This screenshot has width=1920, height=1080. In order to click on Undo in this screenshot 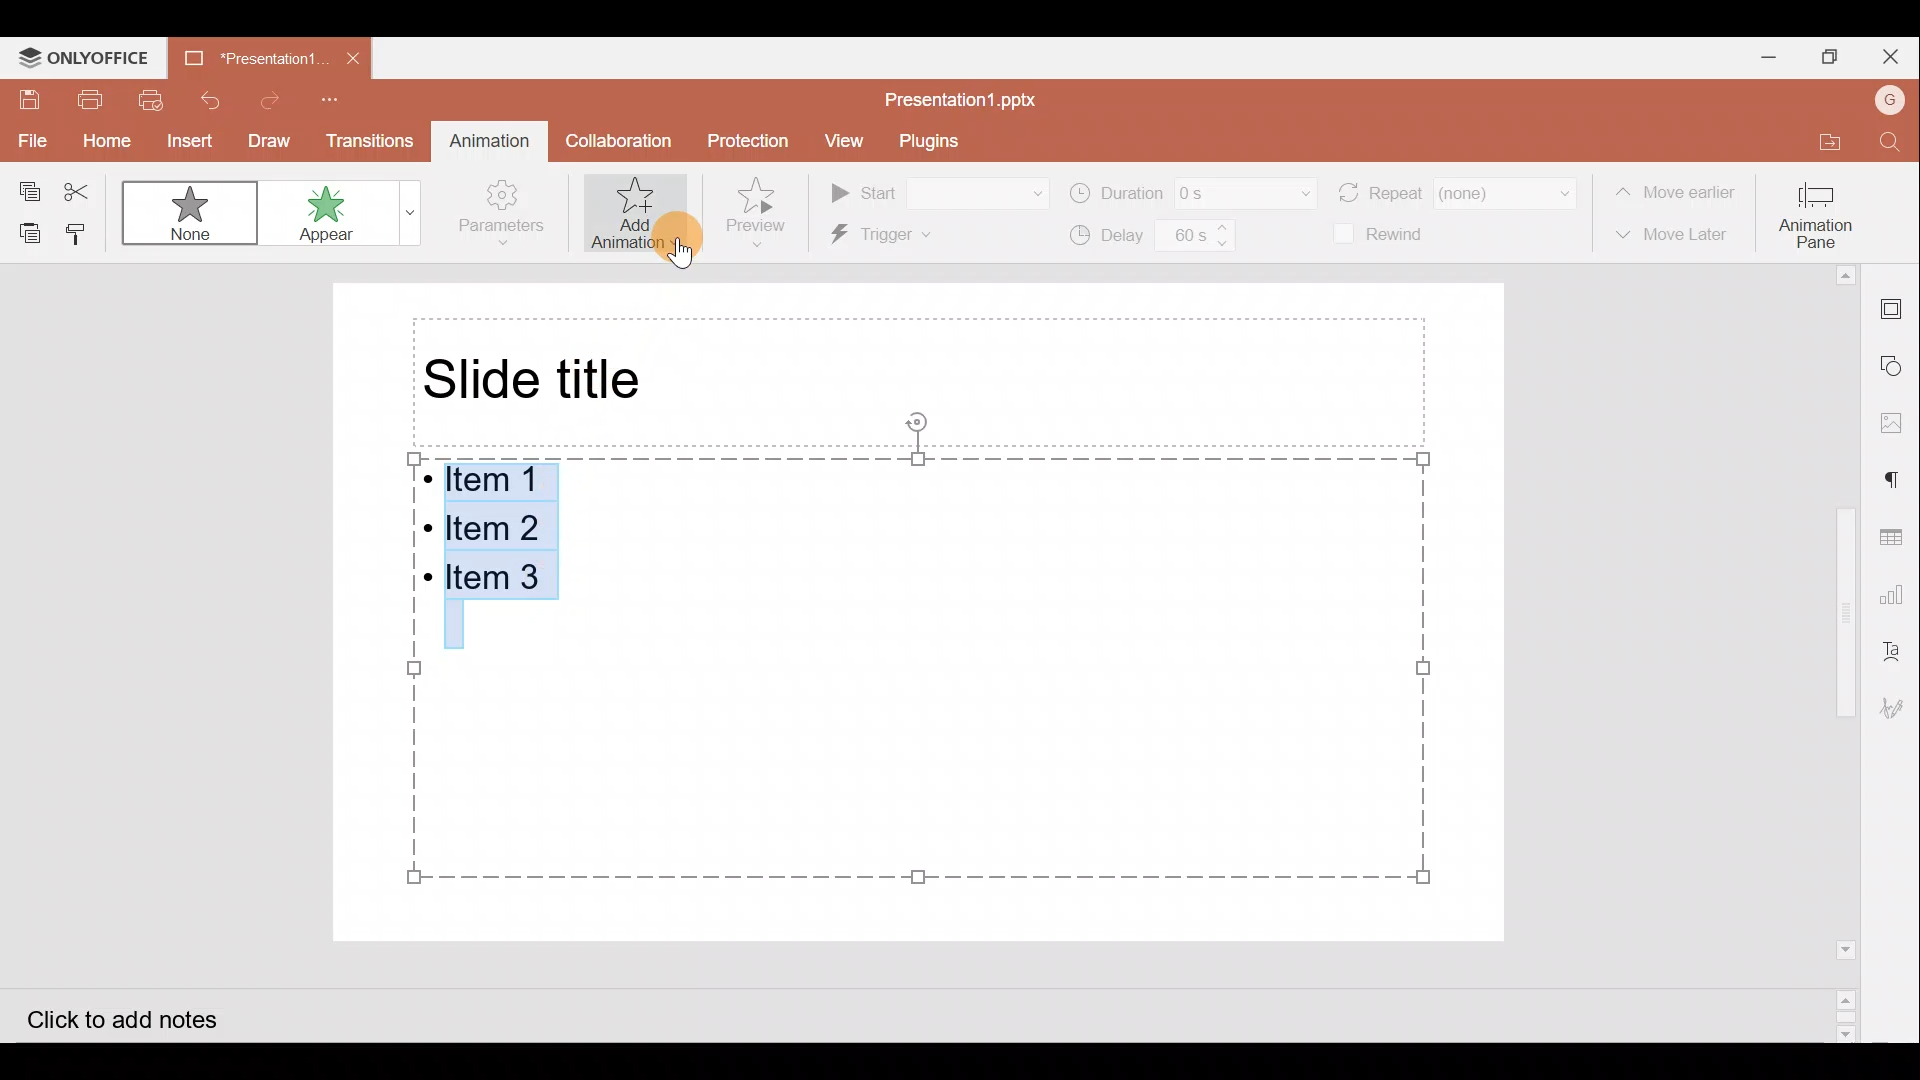, I will do `click(210, 96)`.